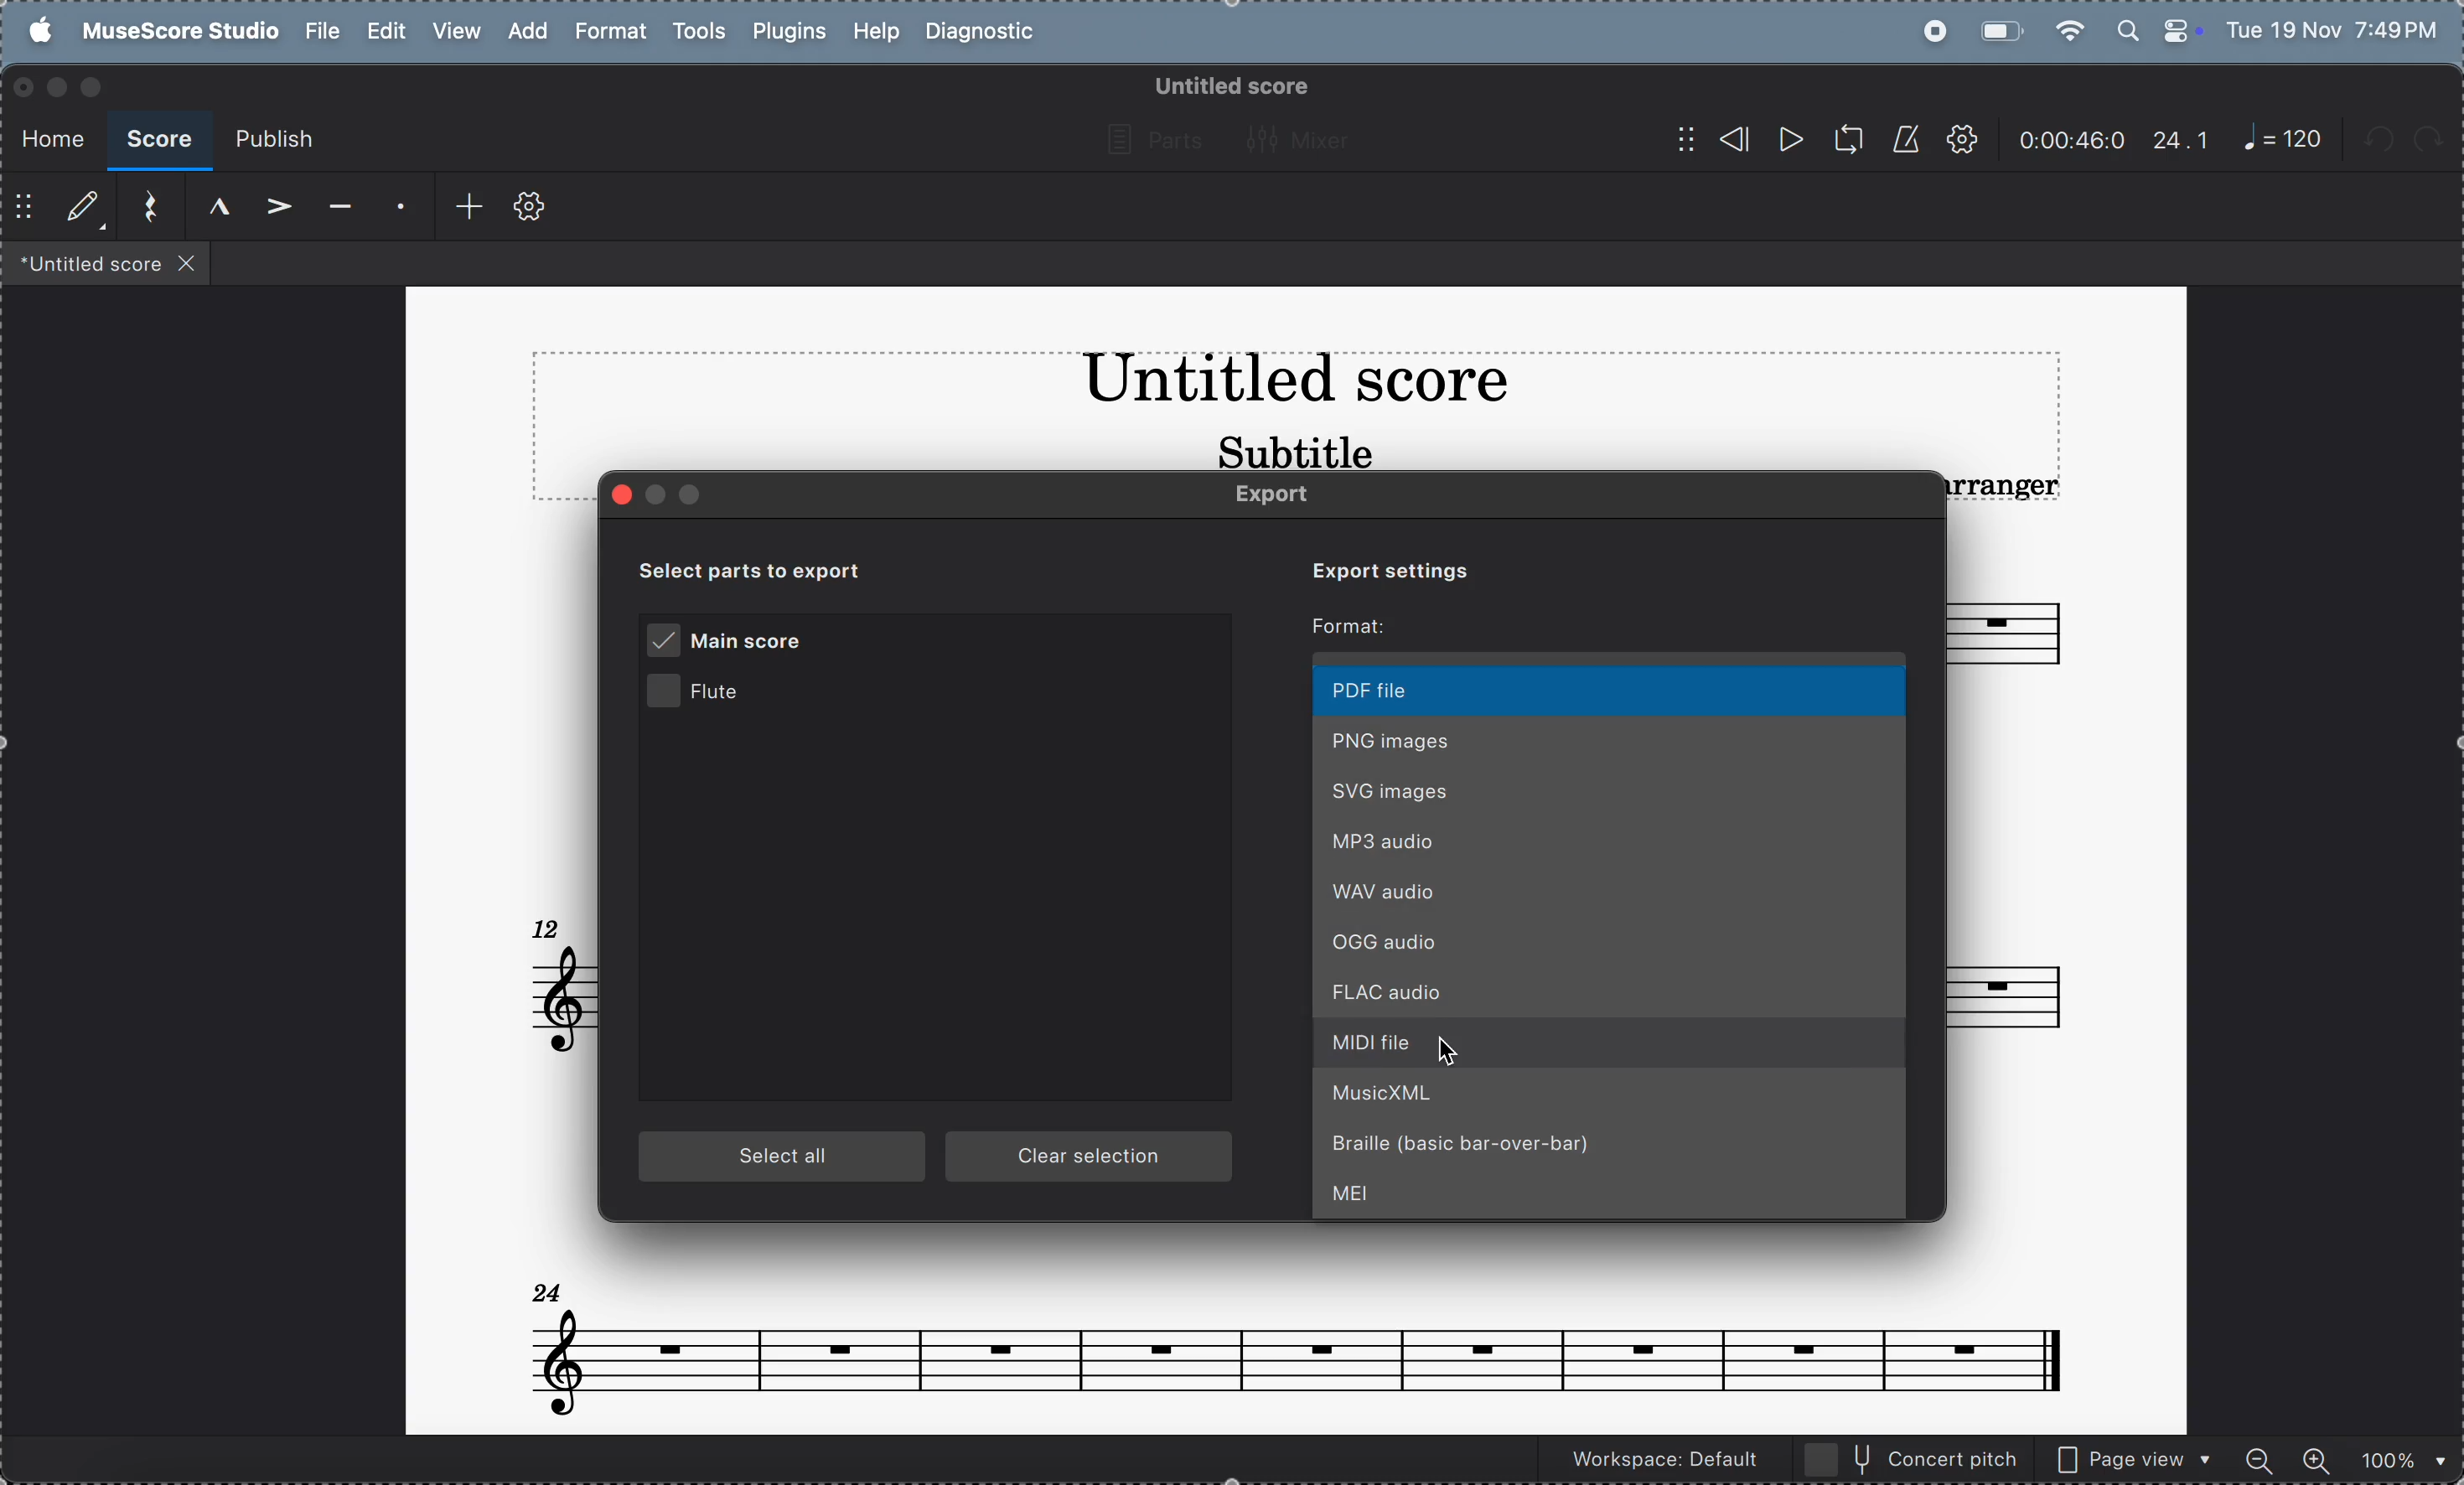 The image size is (2464, 1485). I want to click on loopback, so click(1841, 140).